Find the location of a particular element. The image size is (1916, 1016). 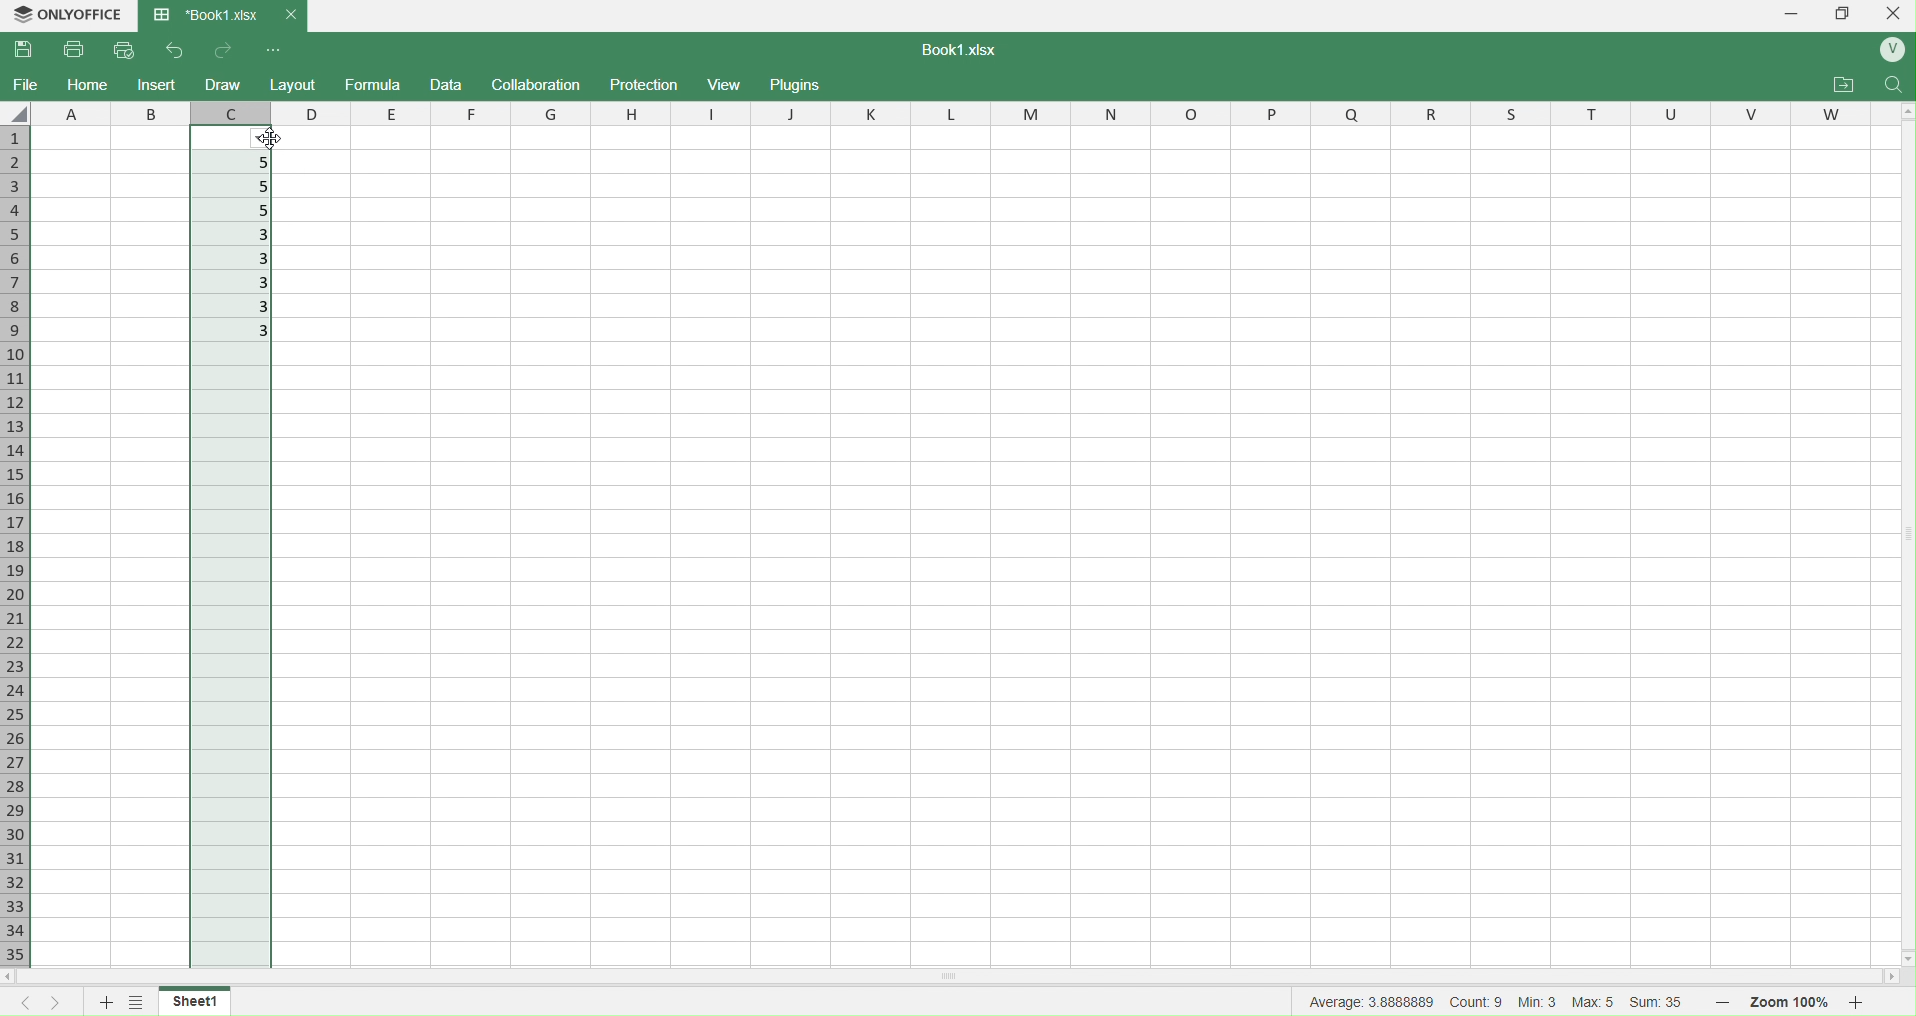

Draw is located at coordinates (222, 84).